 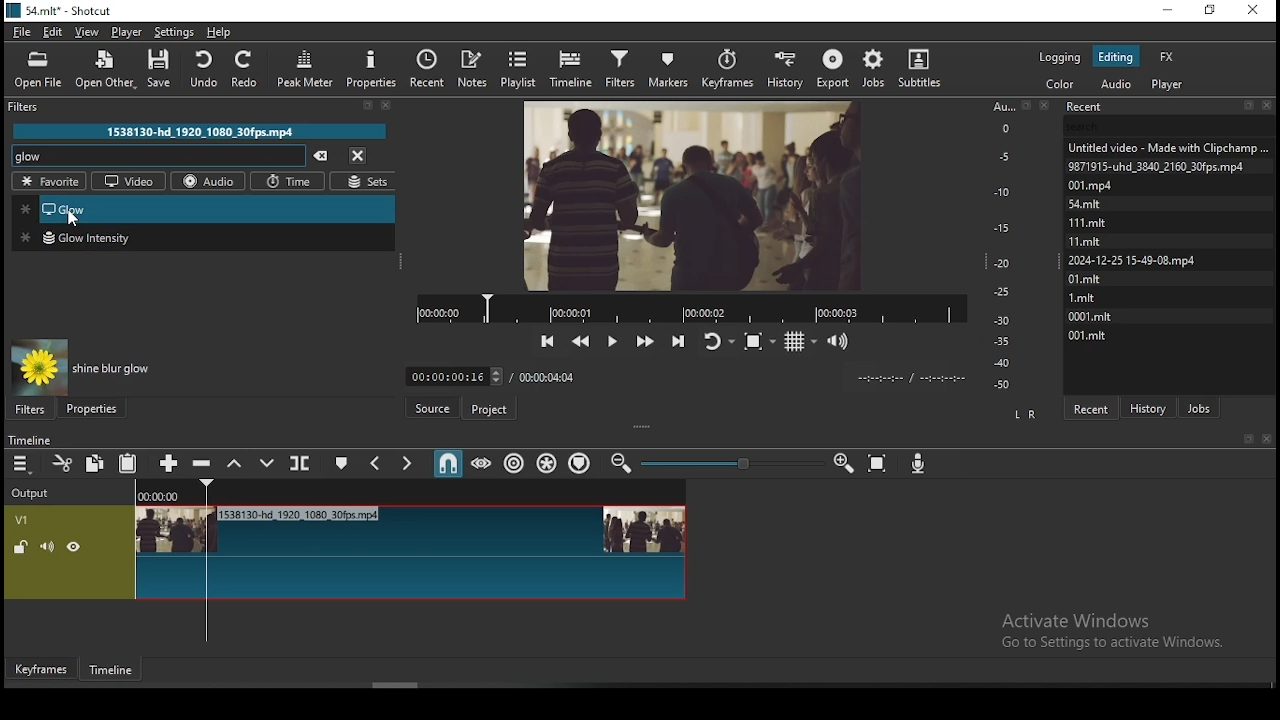 What do you see at coordinates (1248, 440) in the screenshot?
I see `bookmark` at bounding box center [1248, 440].